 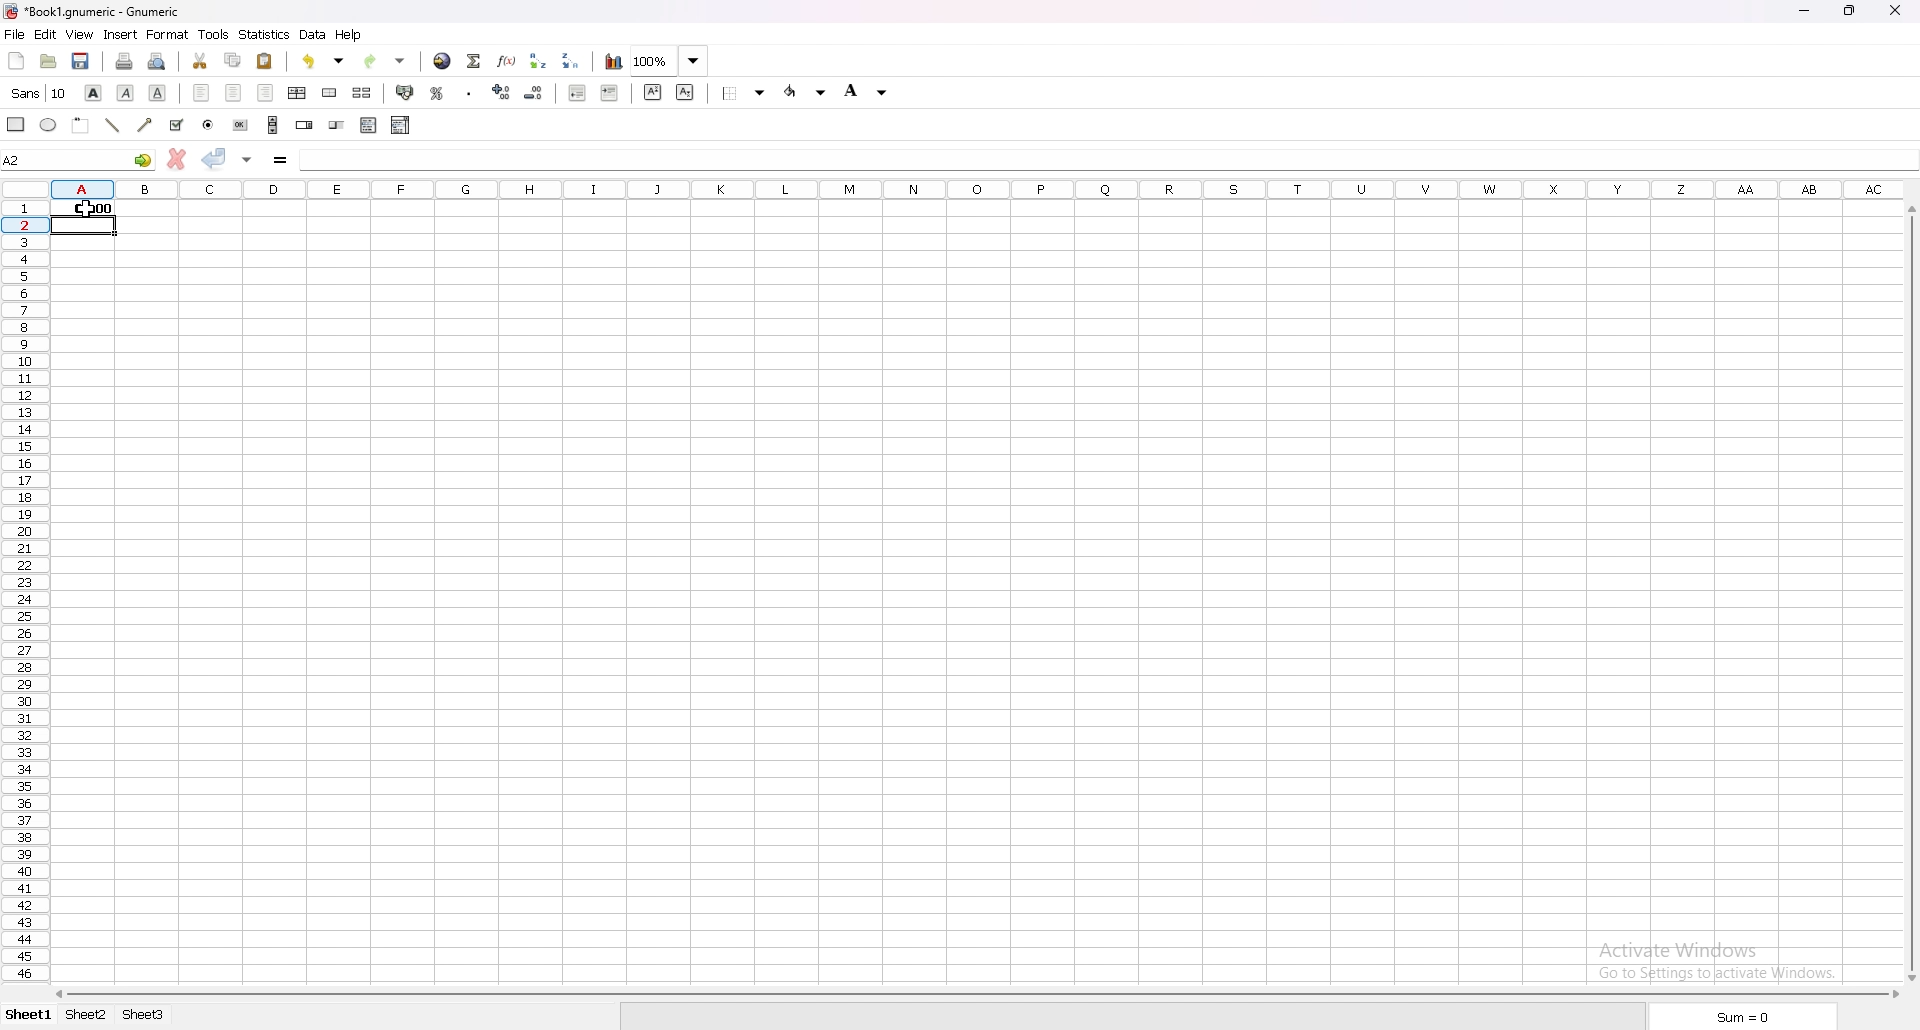 What do you see at coordinates (85, 207) in the screenshot?
I see `time` at bounding box center [85, 207].